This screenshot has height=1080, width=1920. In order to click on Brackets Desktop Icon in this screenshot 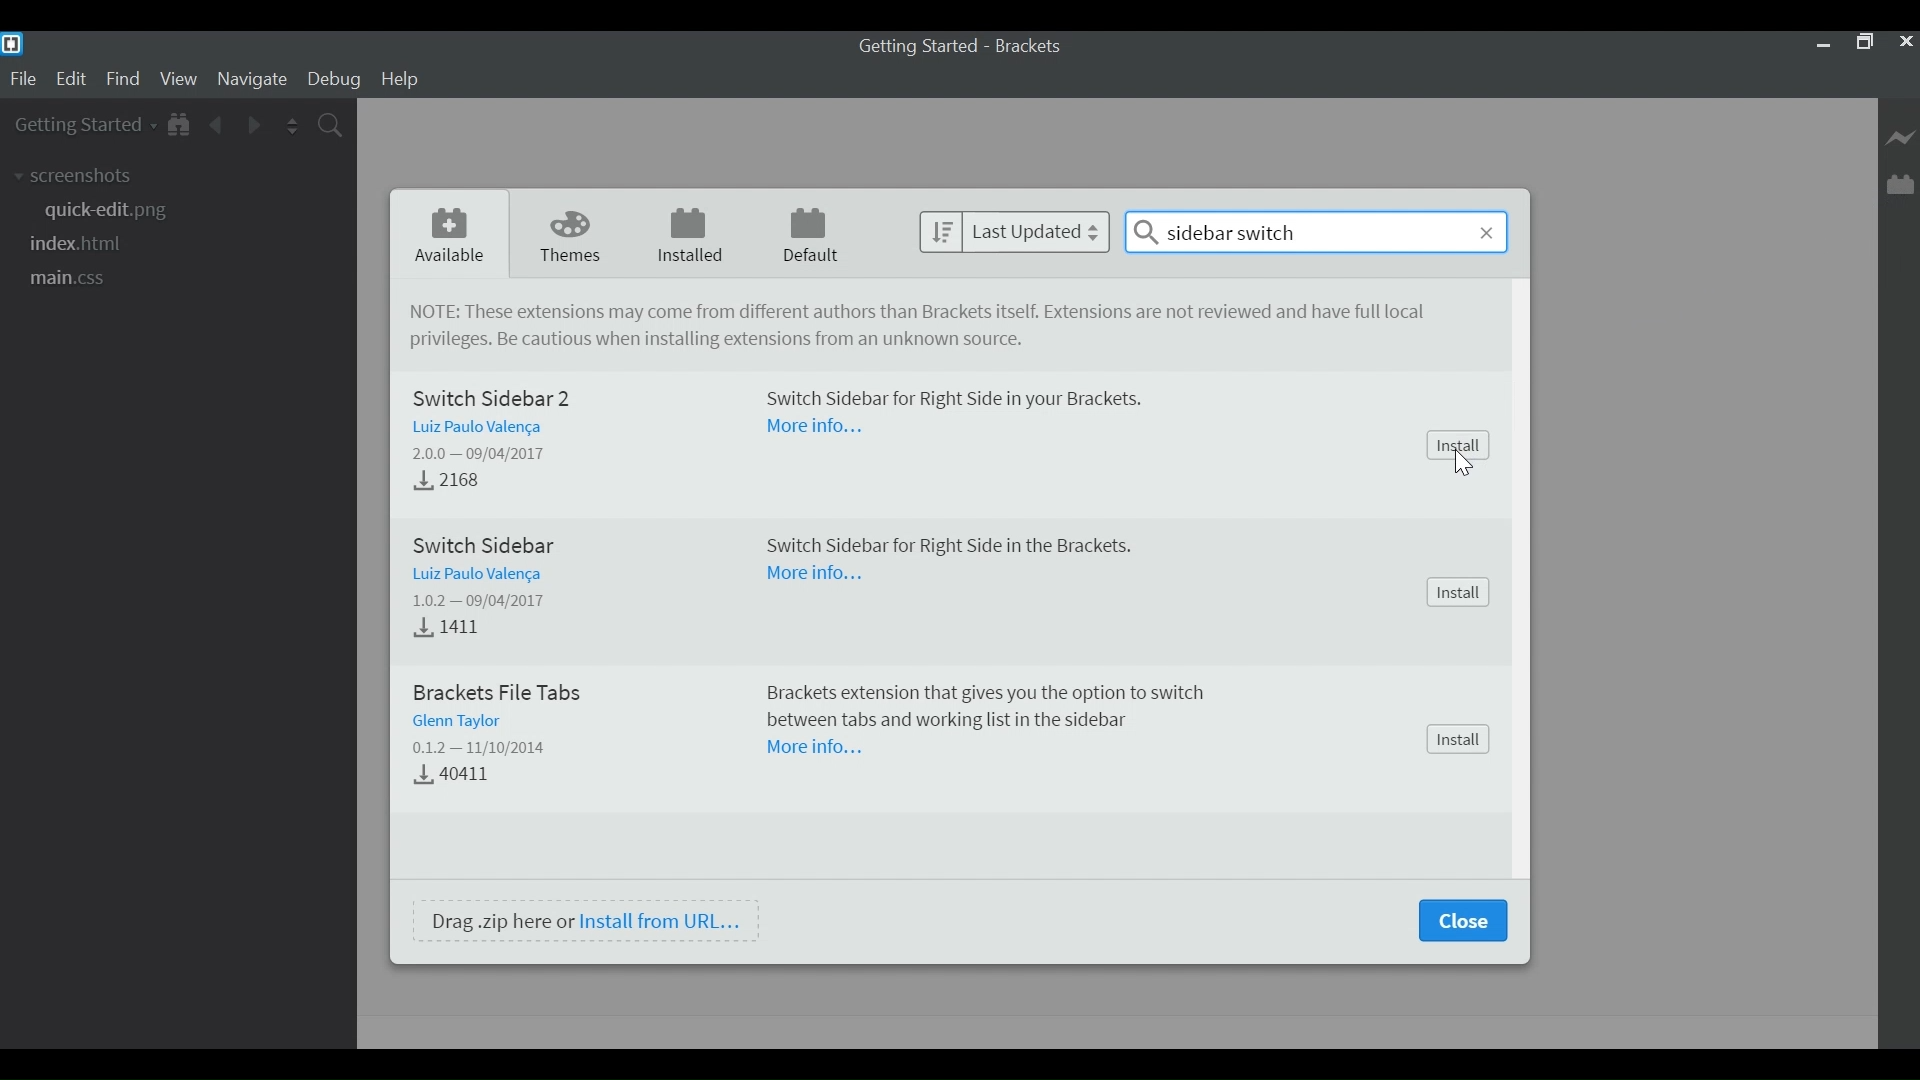, I will do `click(12, 43)`.